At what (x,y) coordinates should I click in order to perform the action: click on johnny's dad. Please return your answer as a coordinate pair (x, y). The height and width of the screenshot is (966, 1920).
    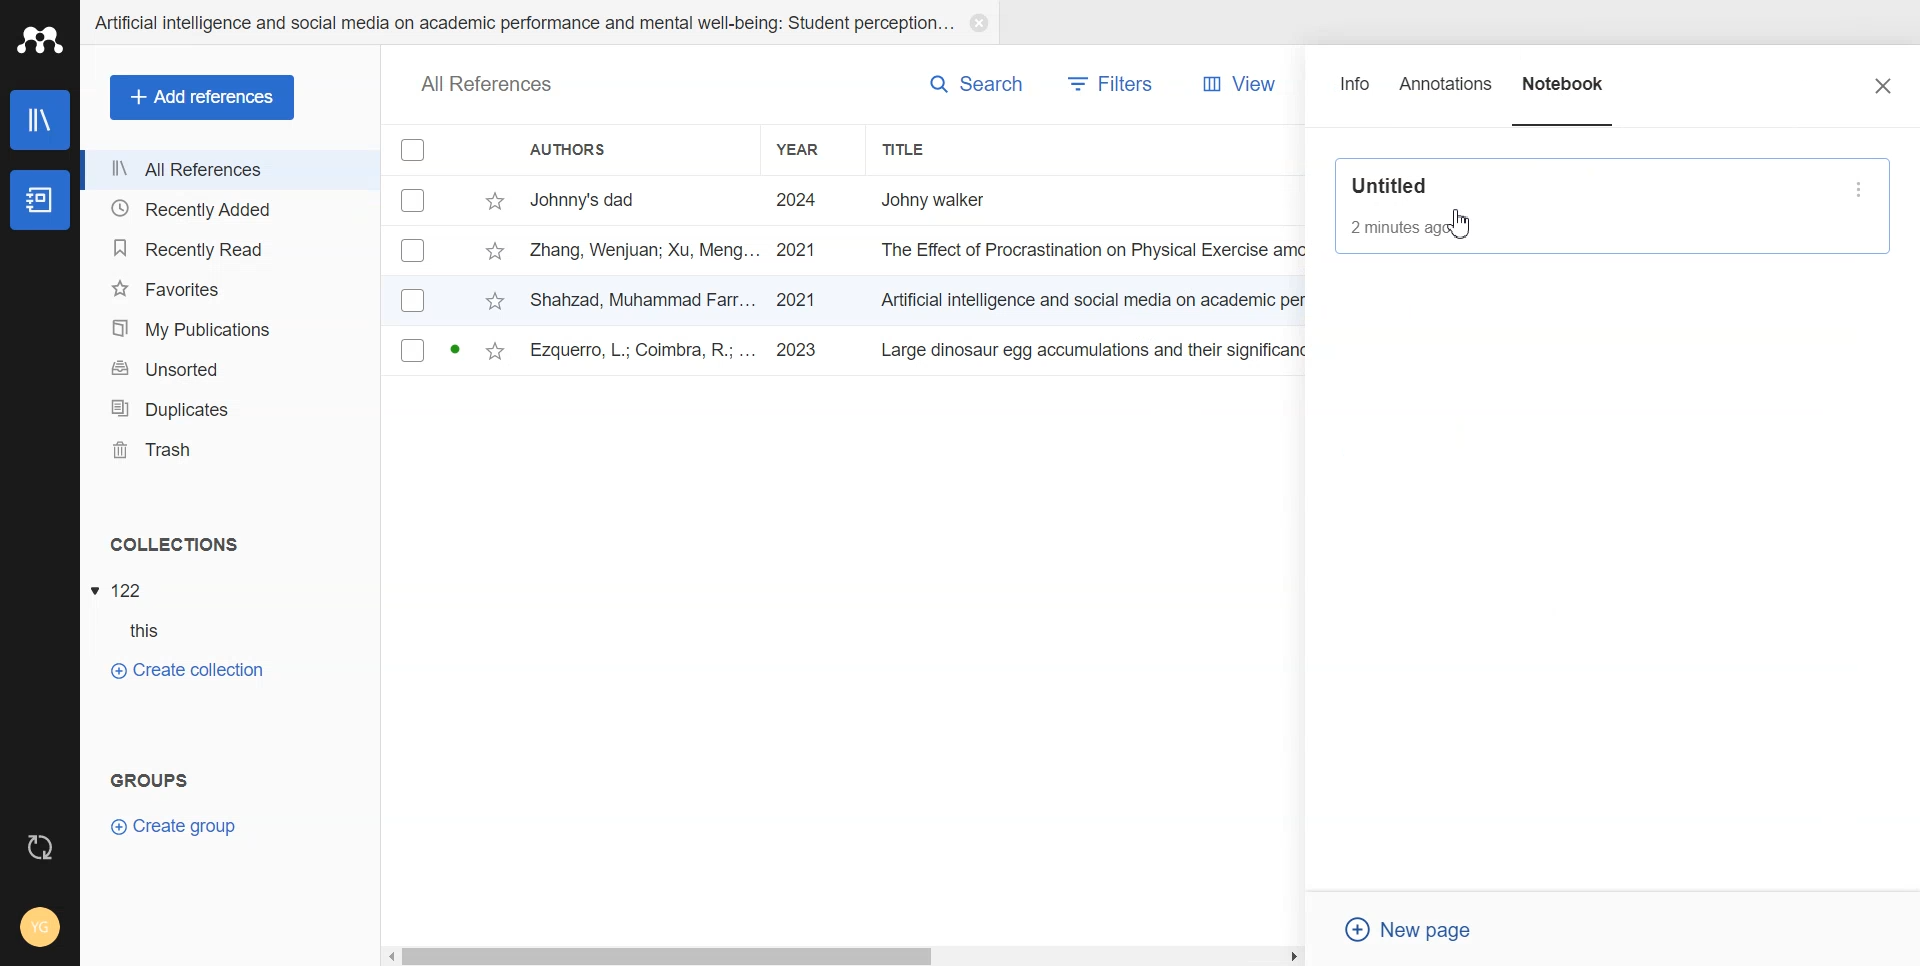
    Looking at the image, I should click on (645, 198).